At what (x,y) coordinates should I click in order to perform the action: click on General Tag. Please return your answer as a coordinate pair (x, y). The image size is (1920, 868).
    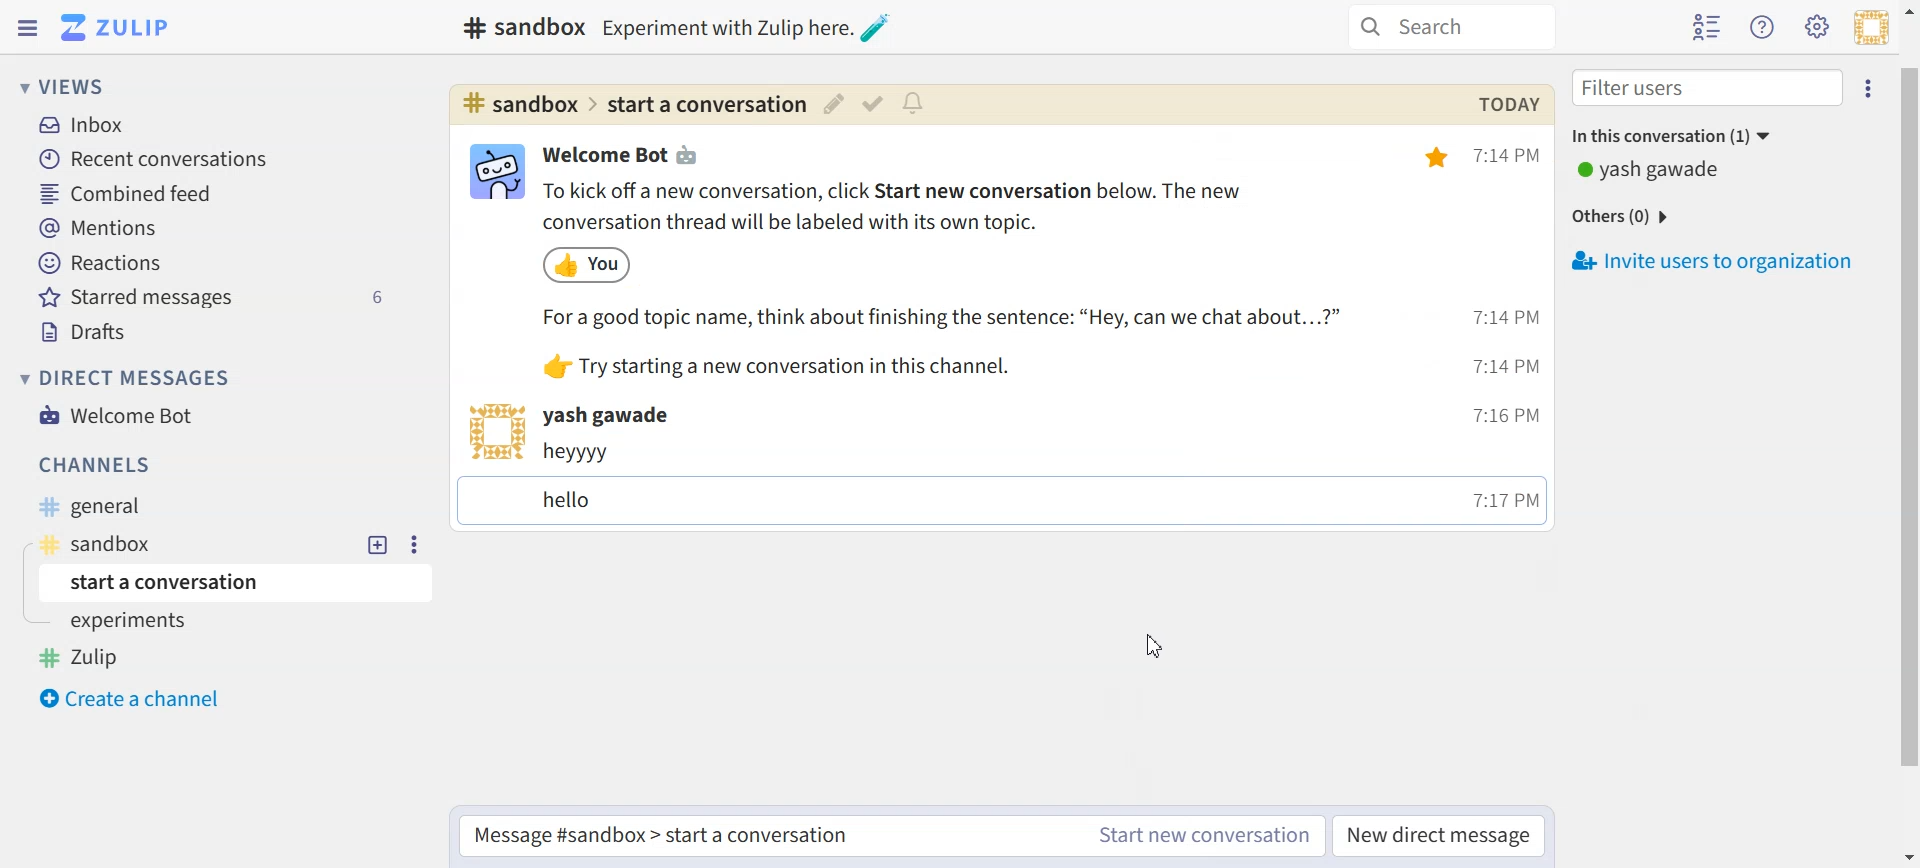
    Looking at the image, I should click on (105, 507).